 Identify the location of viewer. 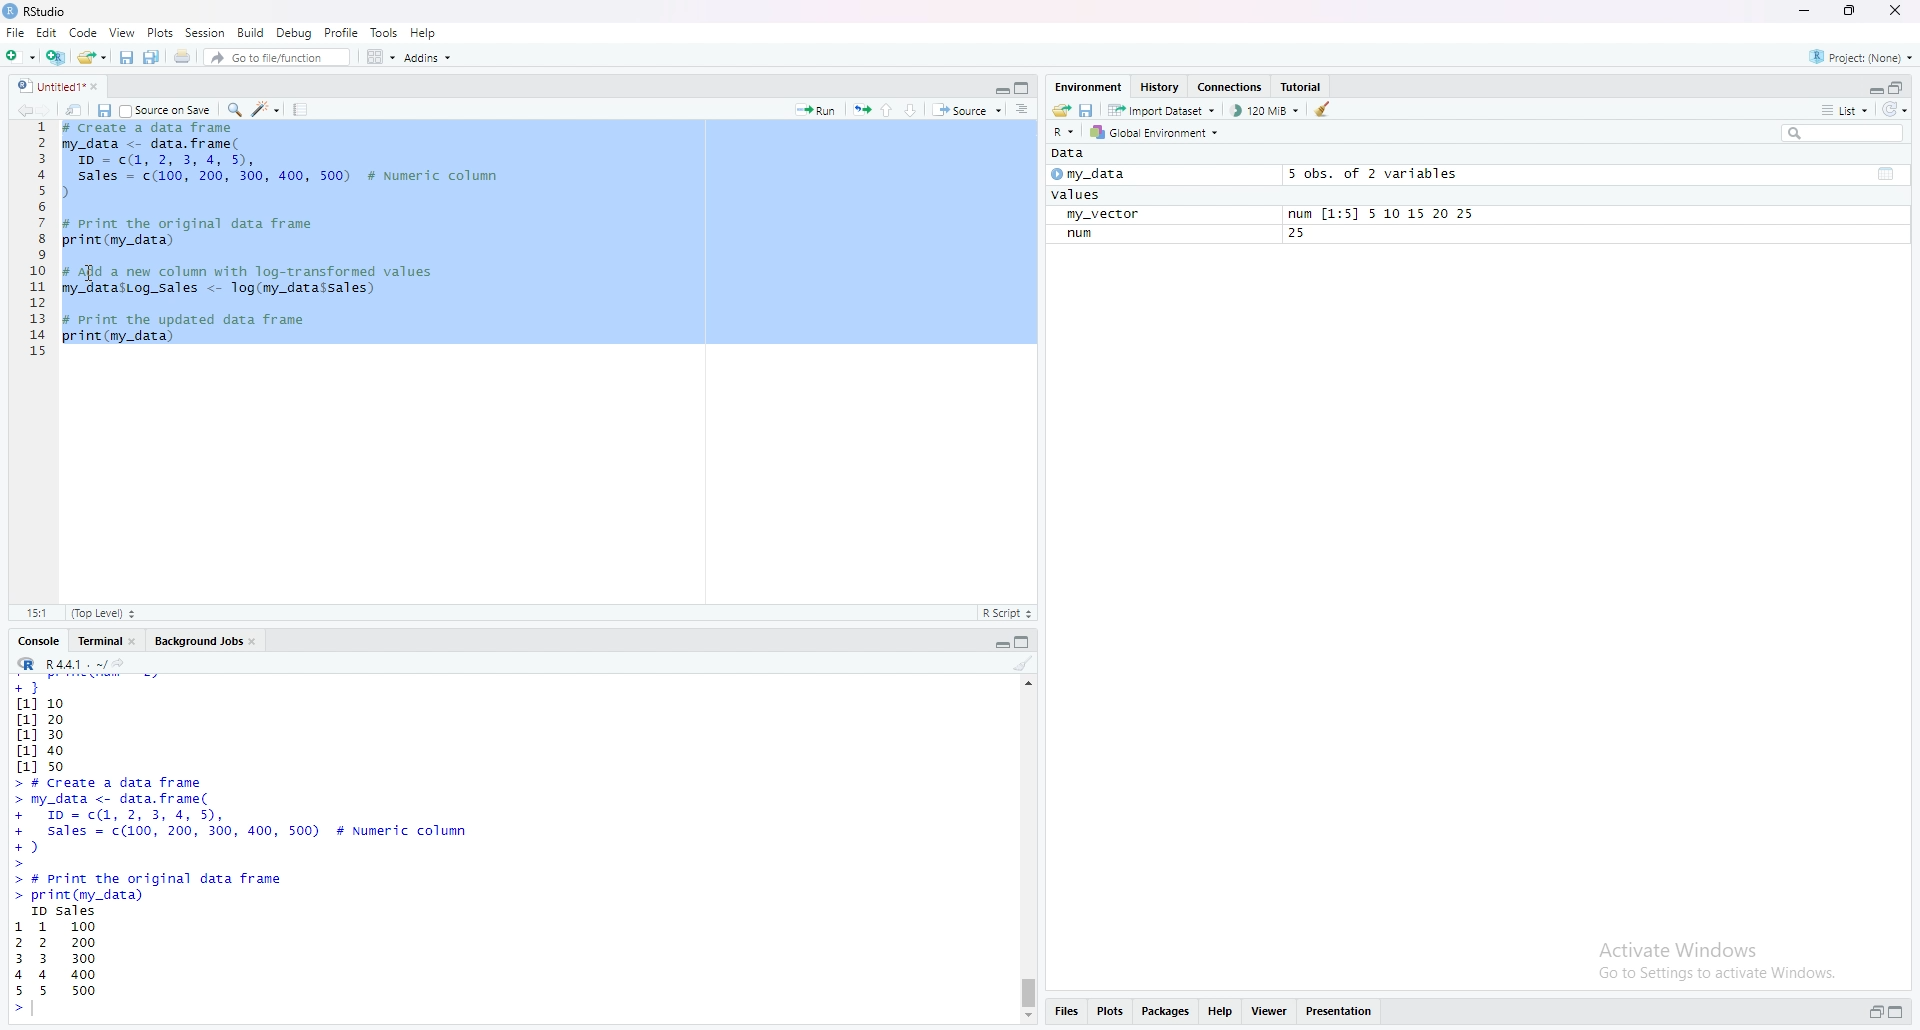
(1270, 1013).